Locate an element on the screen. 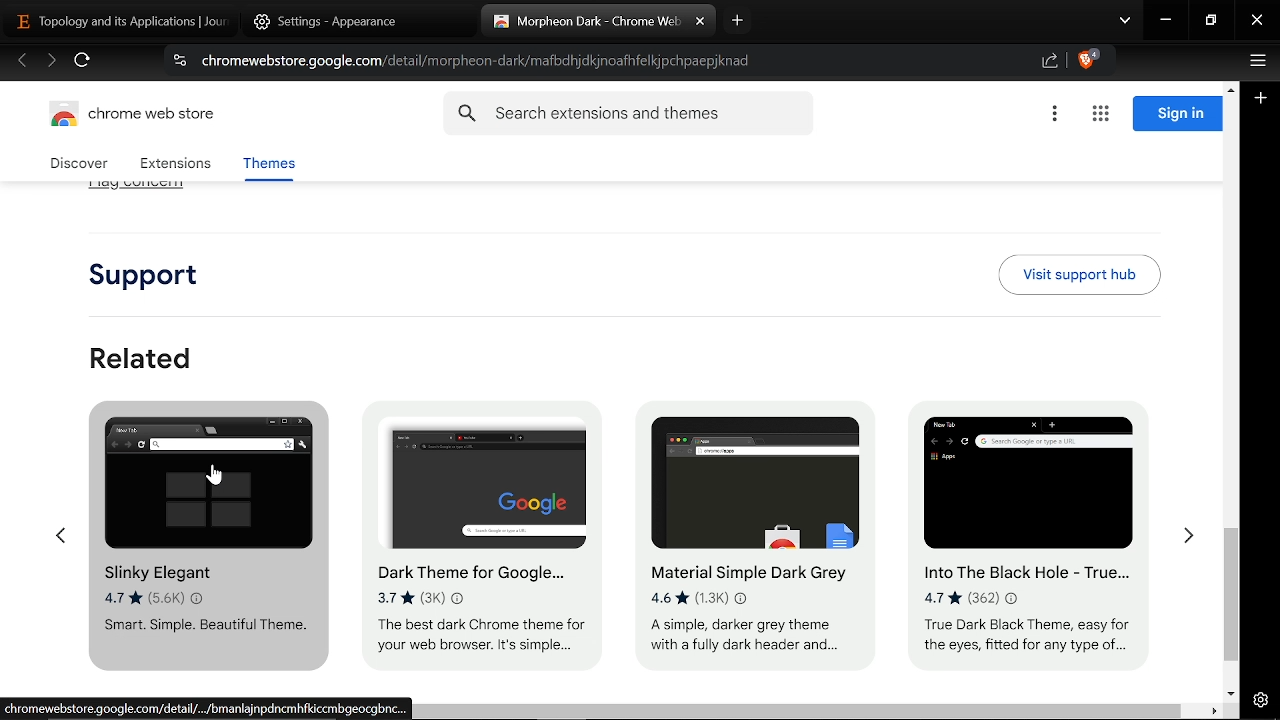 The image size is (1280, 720). Extensions is located at coordinates (175, 165).